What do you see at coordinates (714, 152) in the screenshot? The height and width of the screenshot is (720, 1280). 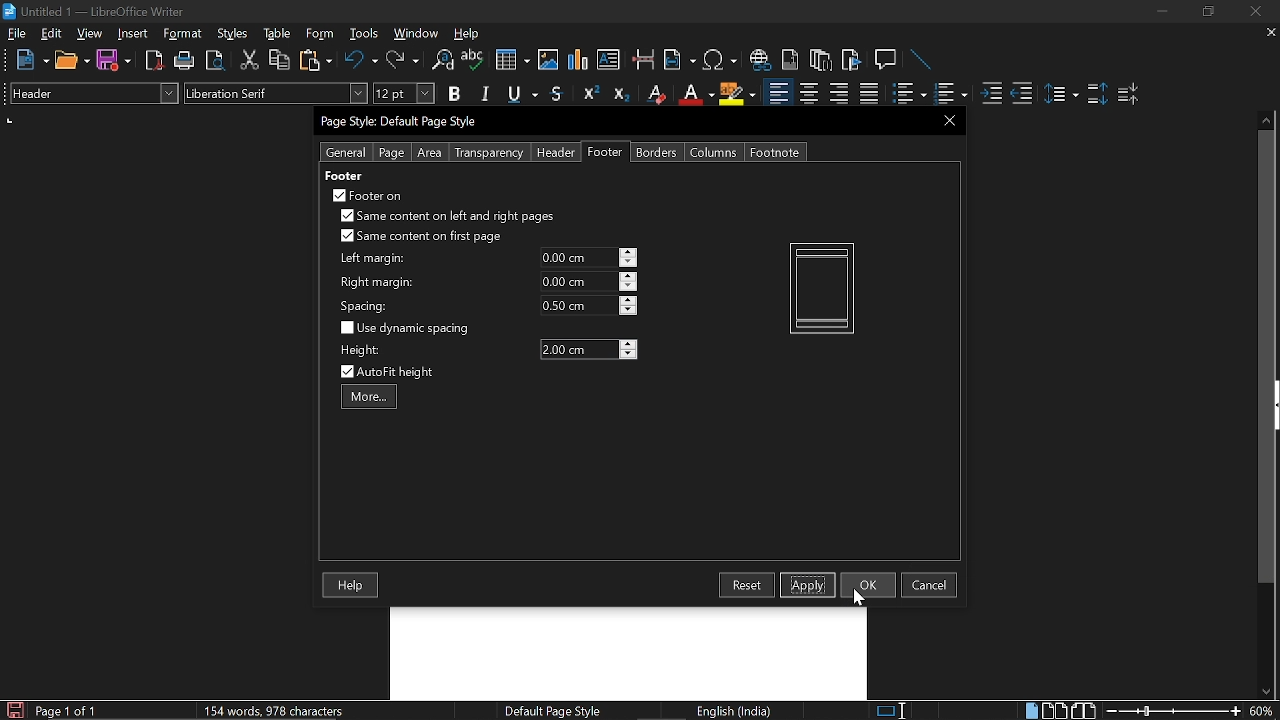 I see `Columns` at bounding box center [714, 152].